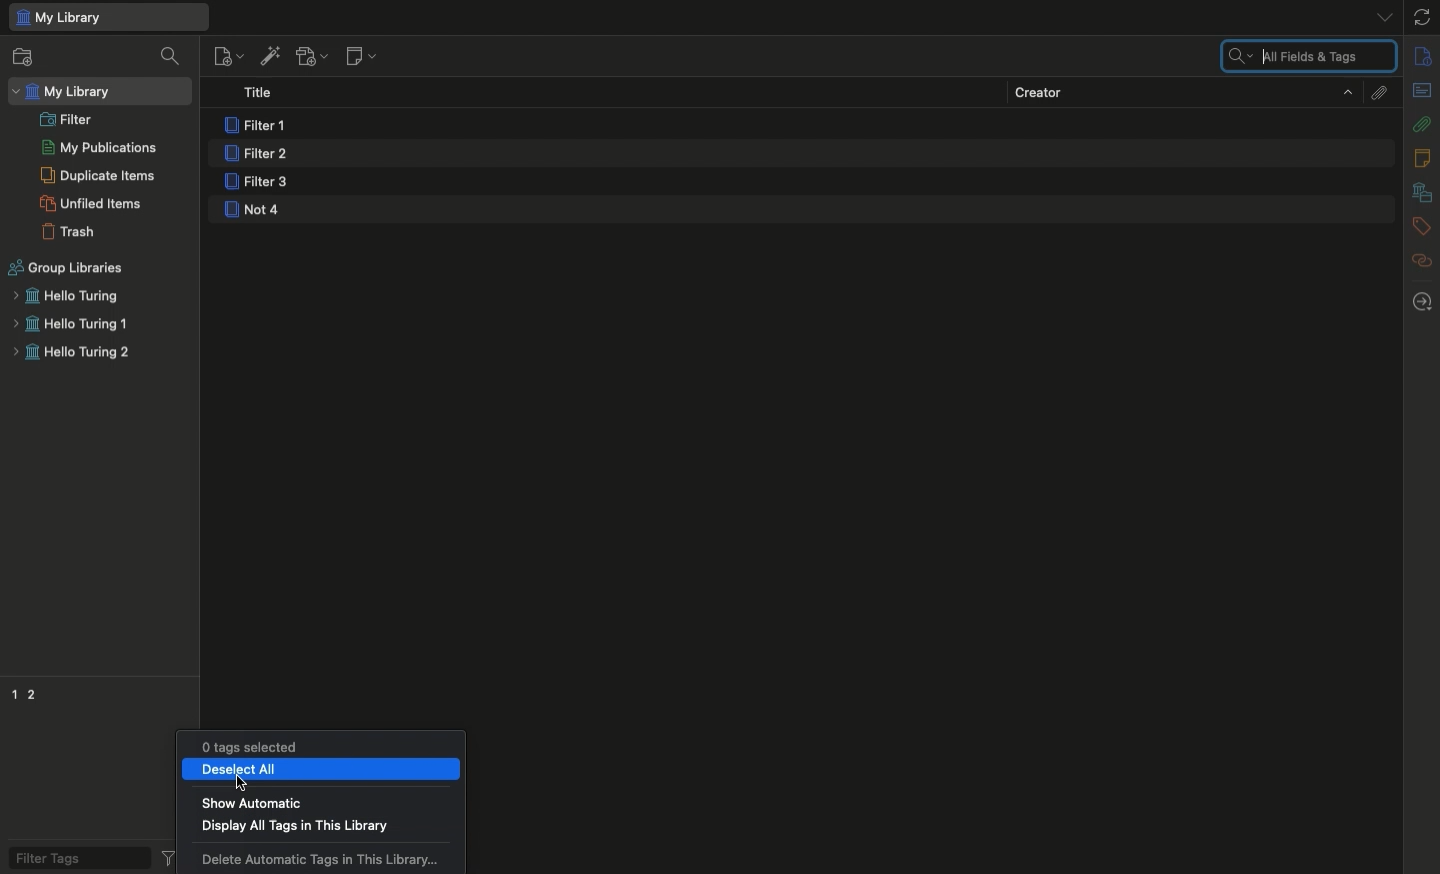 Image resolution: width=1440 pixels, height=874 pixels. I want to click on Filter collections, so click(173, 56).